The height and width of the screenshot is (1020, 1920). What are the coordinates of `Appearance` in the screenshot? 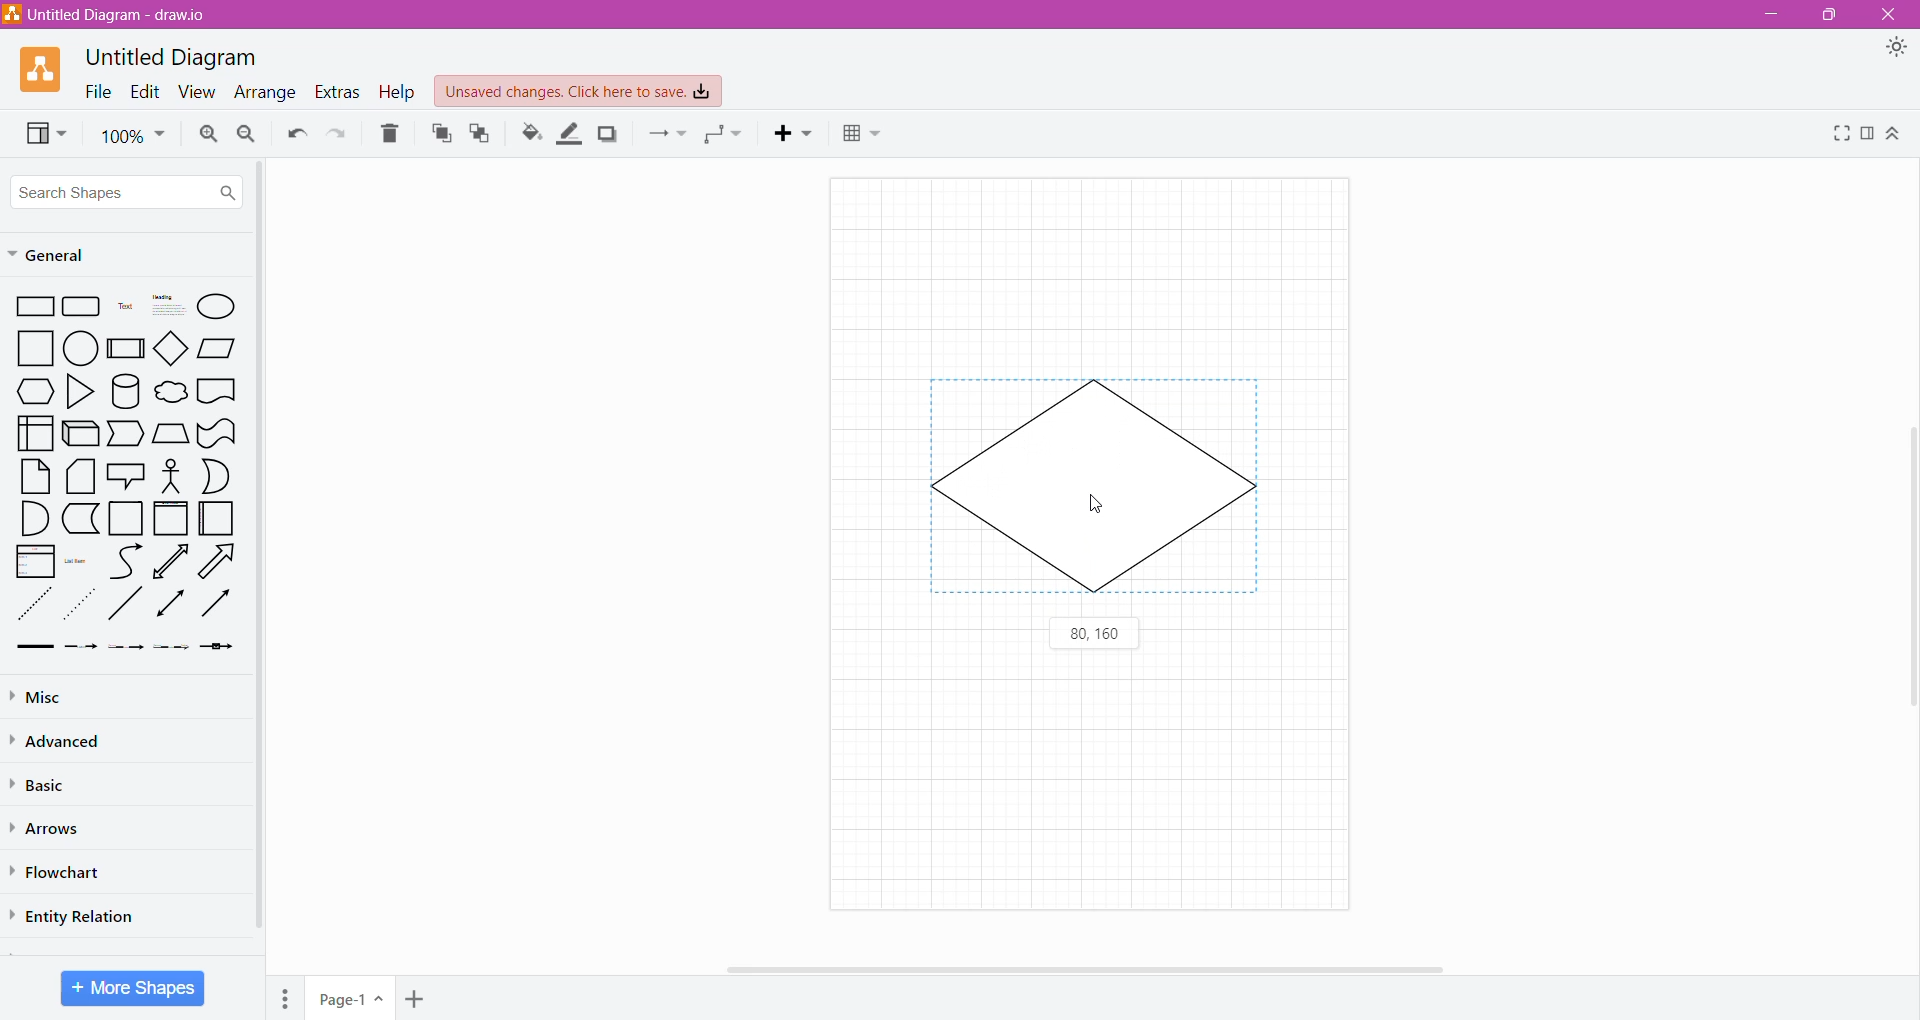 It's located at (1900, 50).